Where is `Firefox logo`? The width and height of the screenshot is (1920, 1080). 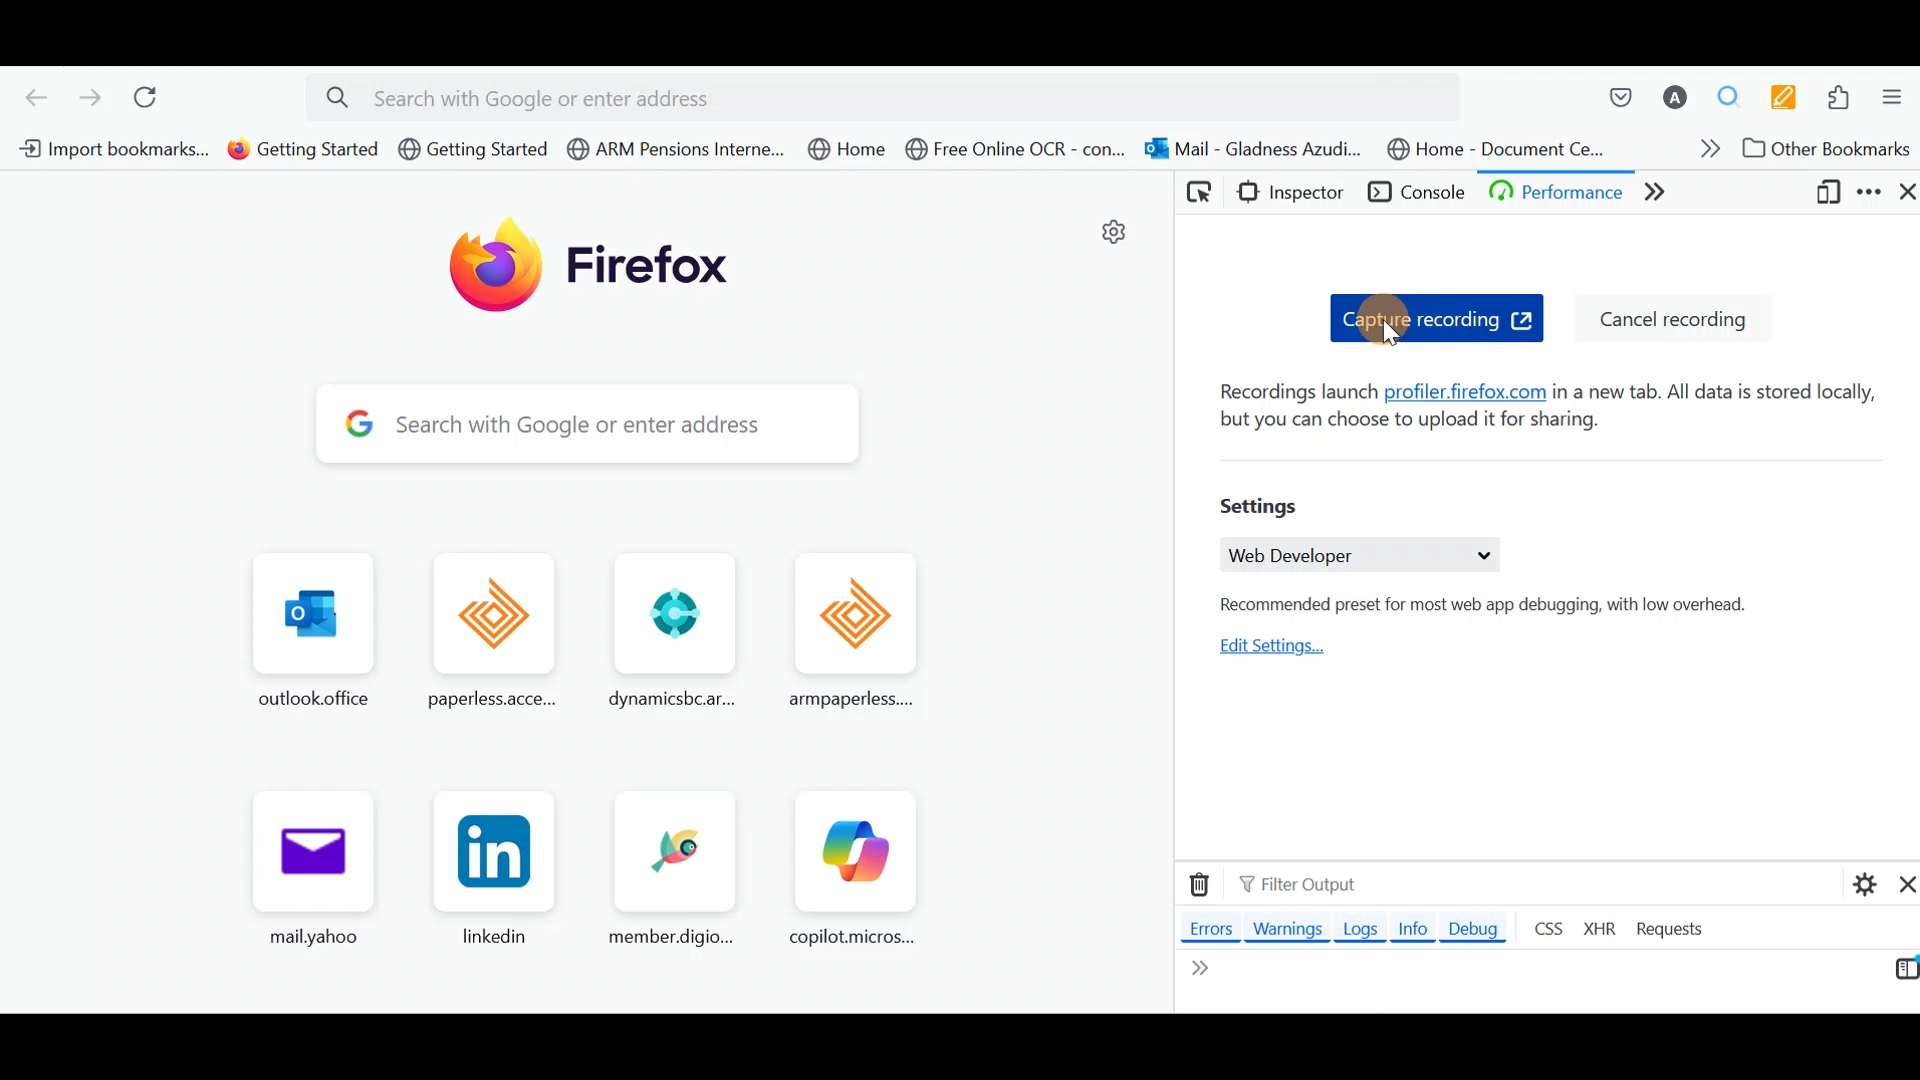 Firefox logo is located at coordinates (605, 273).